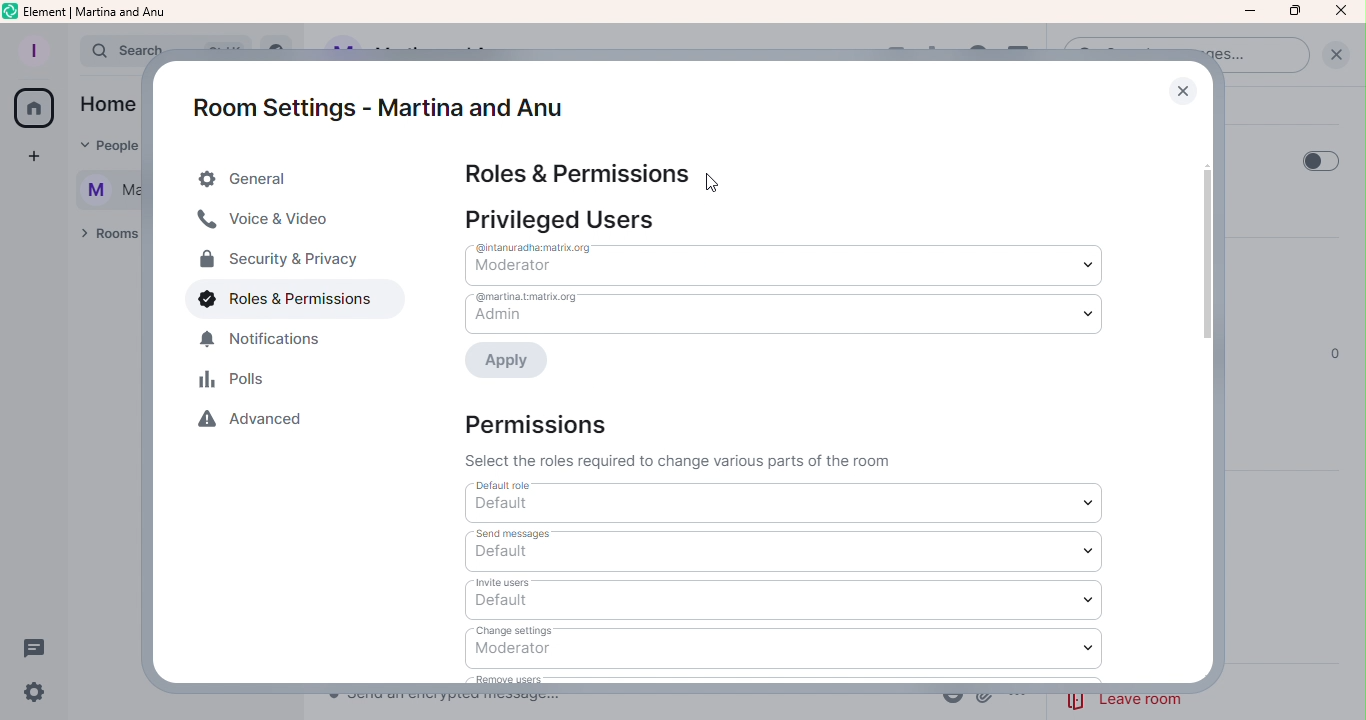  I want to click on Clear Search, so click(1335, 54).